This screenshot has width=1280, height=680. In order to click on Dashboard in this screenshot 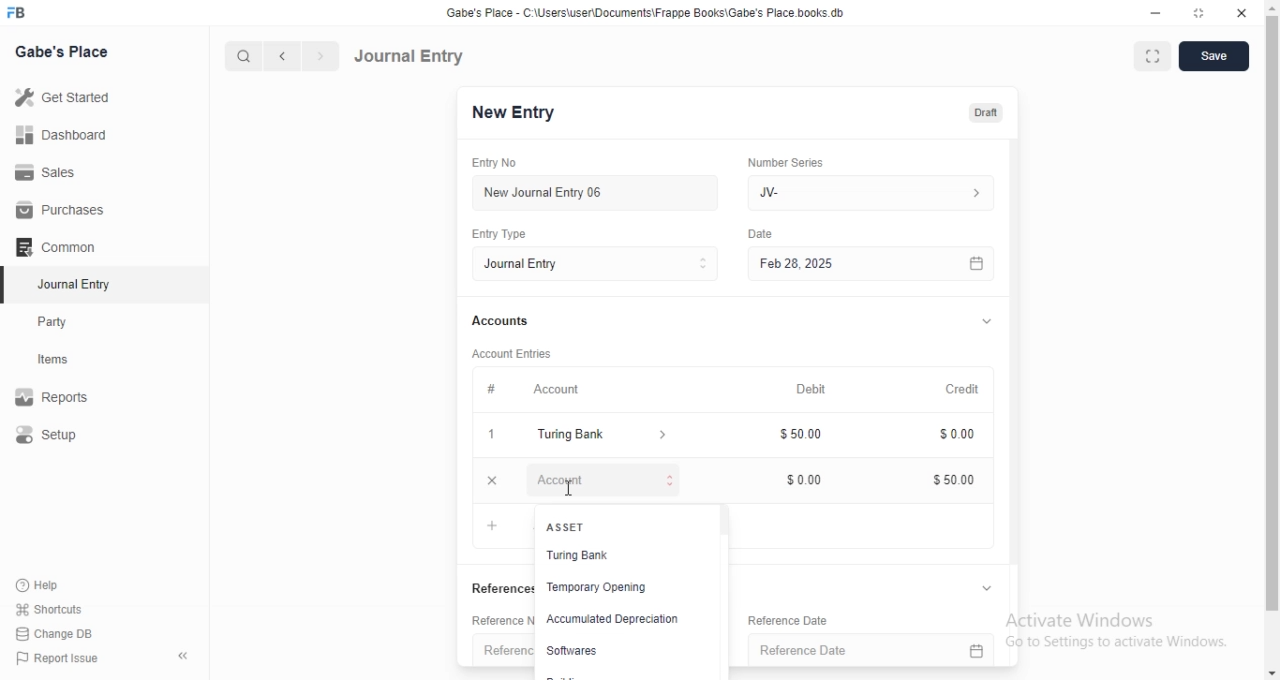, I will do `click(66, 134)`.